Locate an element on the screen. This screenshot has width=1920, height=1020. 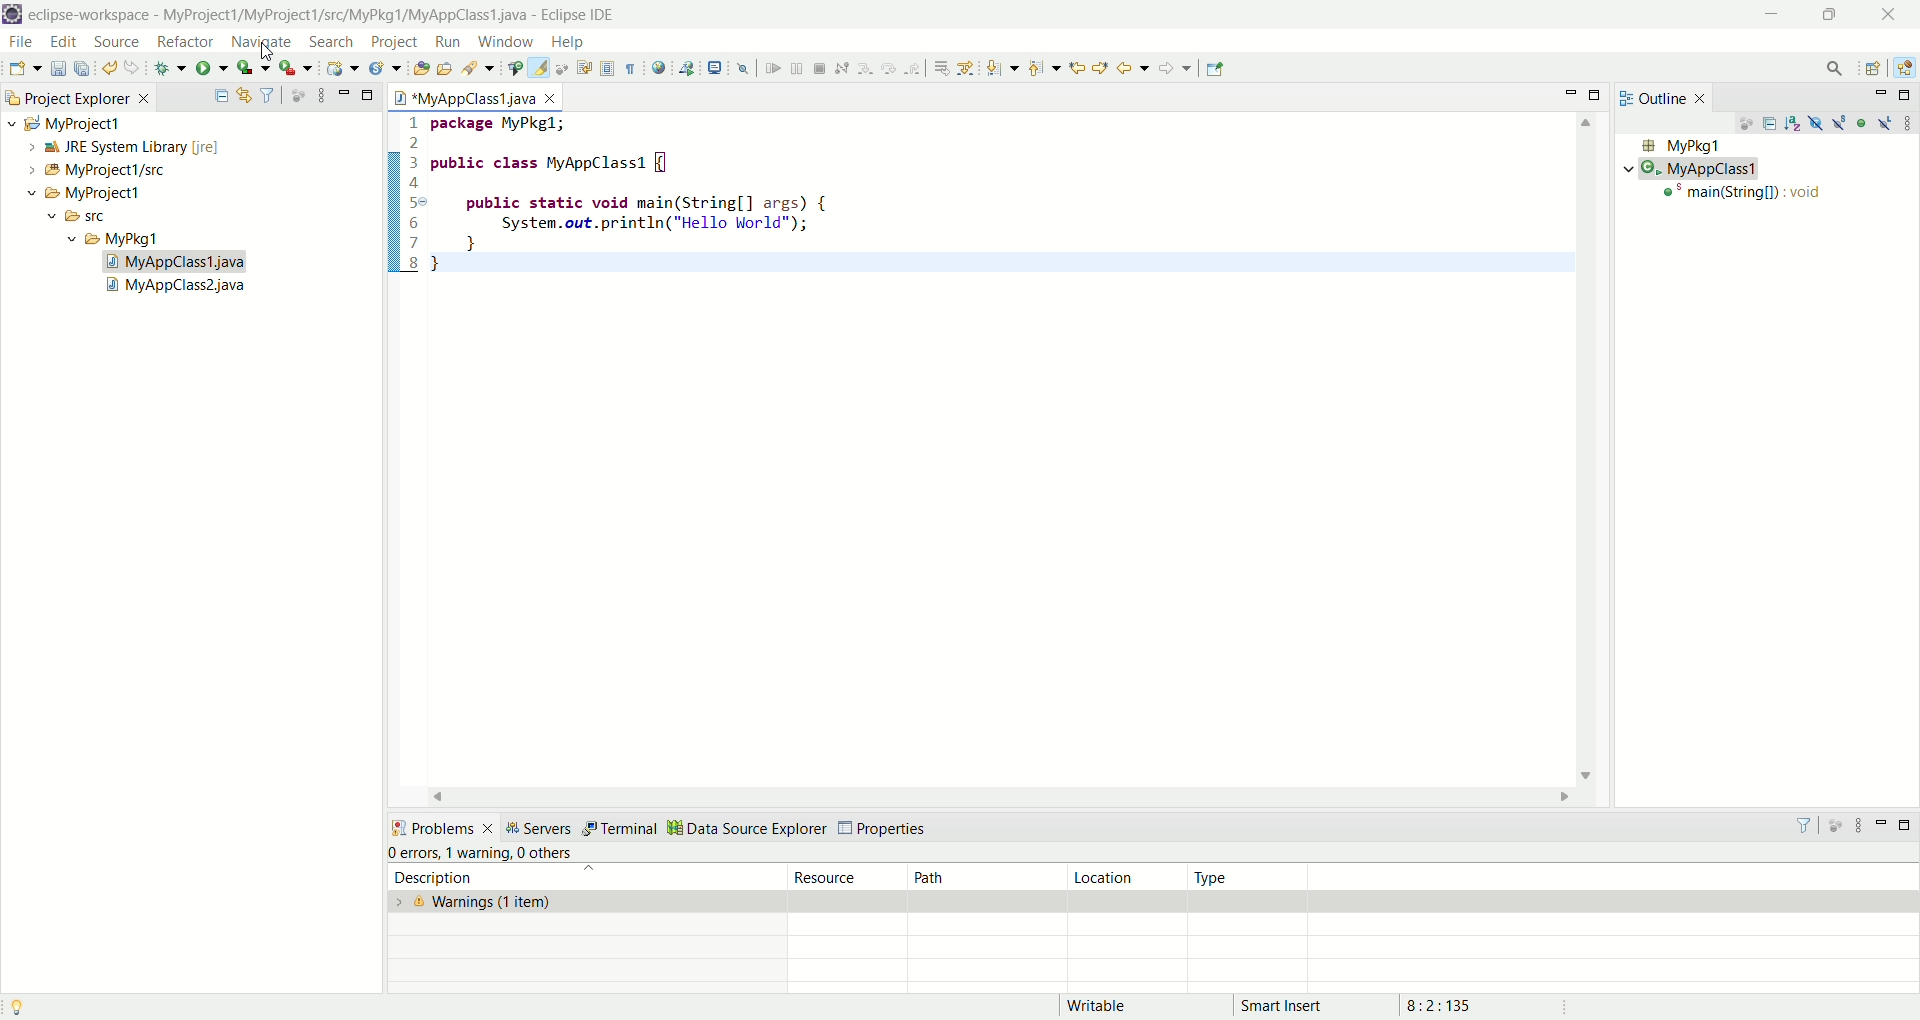
open a terminal is located at coordinates (715, 68).